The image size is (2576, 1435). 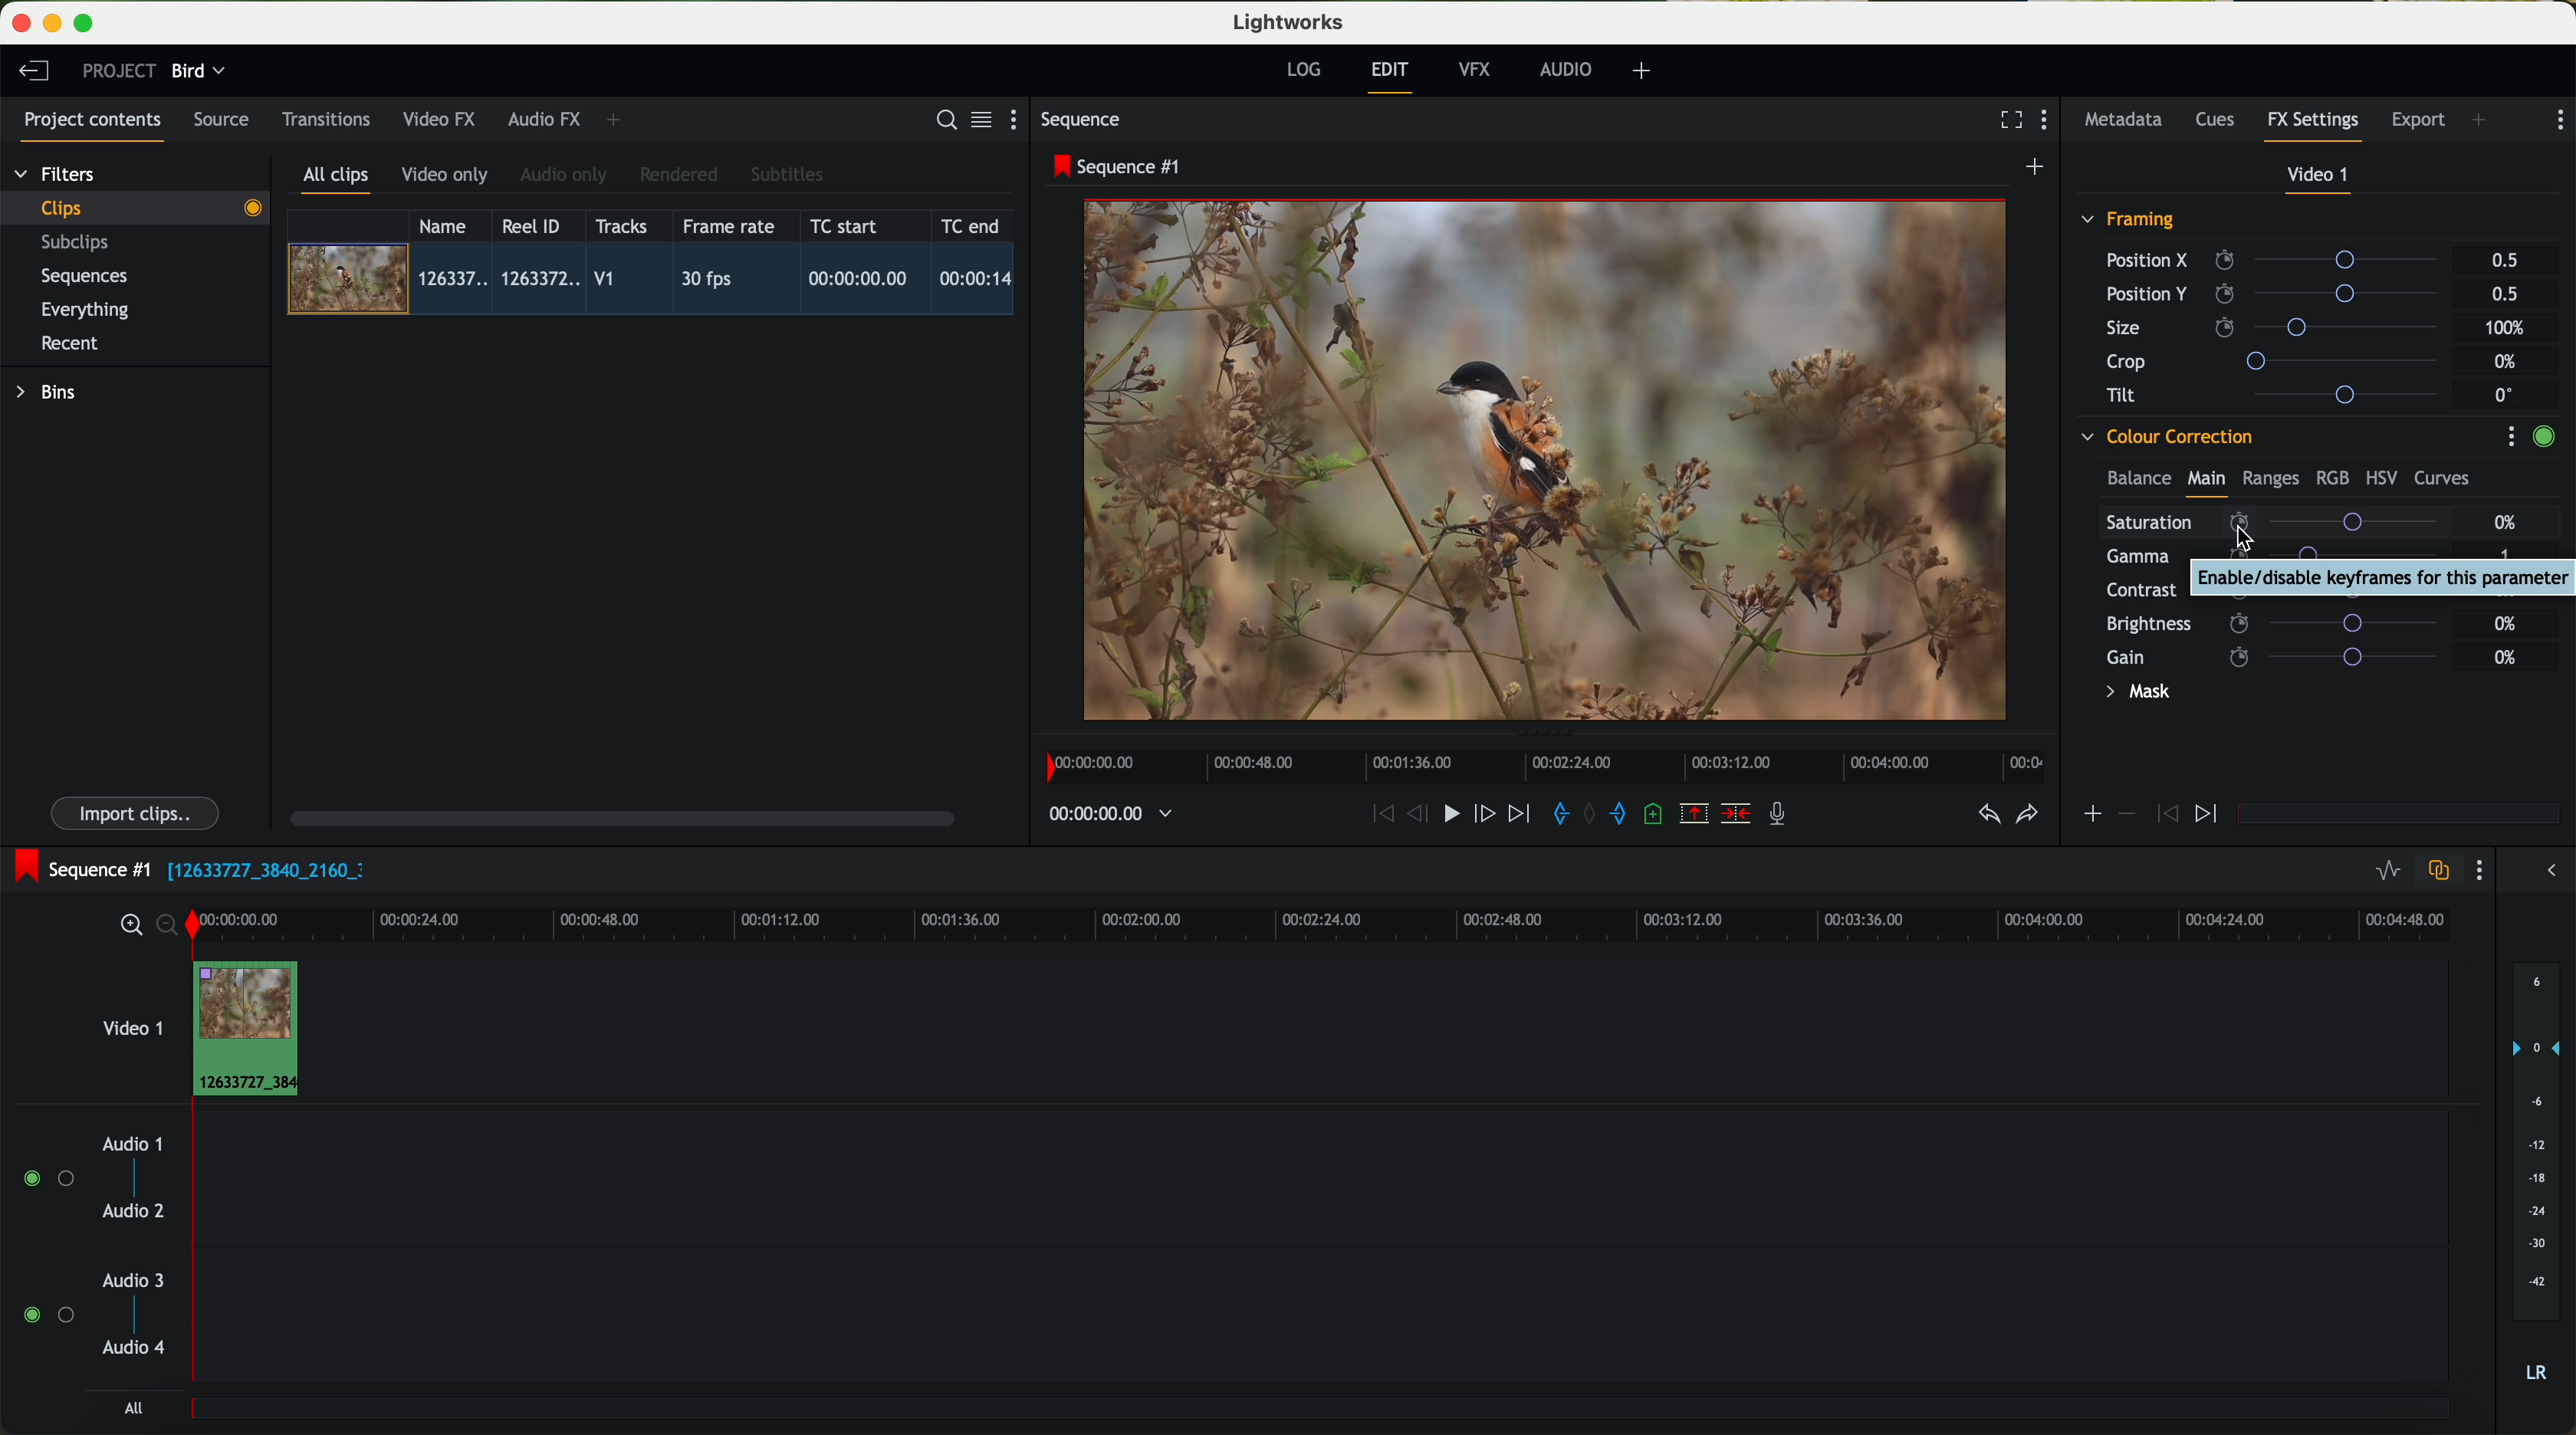 I want to click on toggle between list and title view, so click(x=979, y=119).